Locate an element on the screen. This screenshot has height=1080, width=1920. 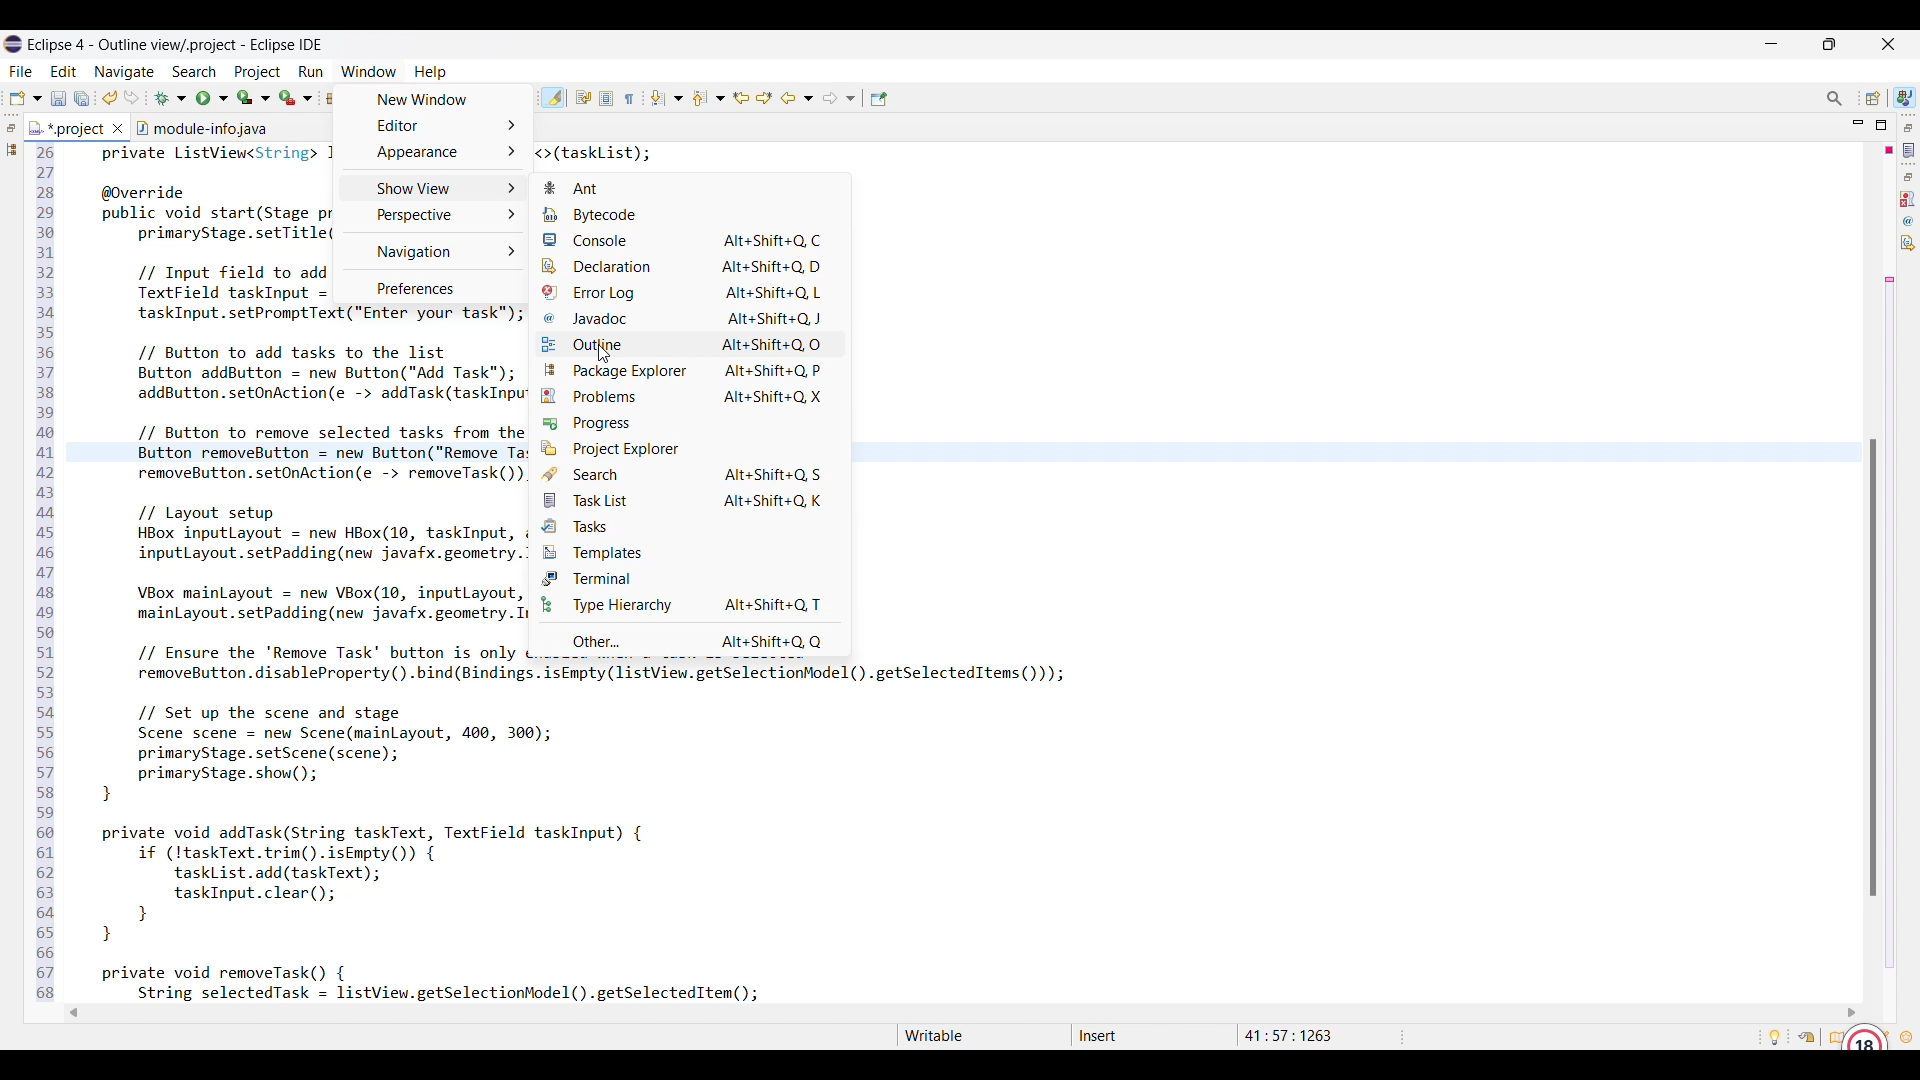
Back to project options is located at coordinates (797, 98).